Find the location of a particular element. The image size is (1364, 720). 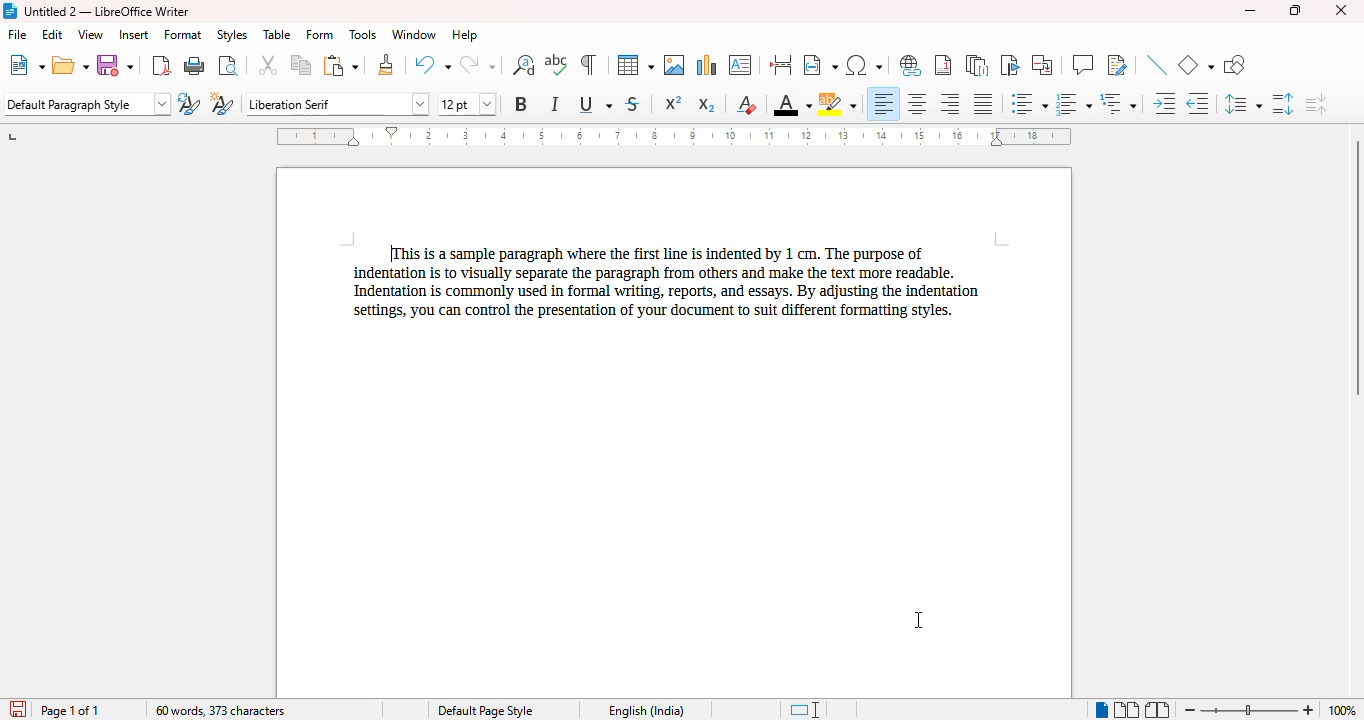

insert footnote is located at coordinates (944, 64).